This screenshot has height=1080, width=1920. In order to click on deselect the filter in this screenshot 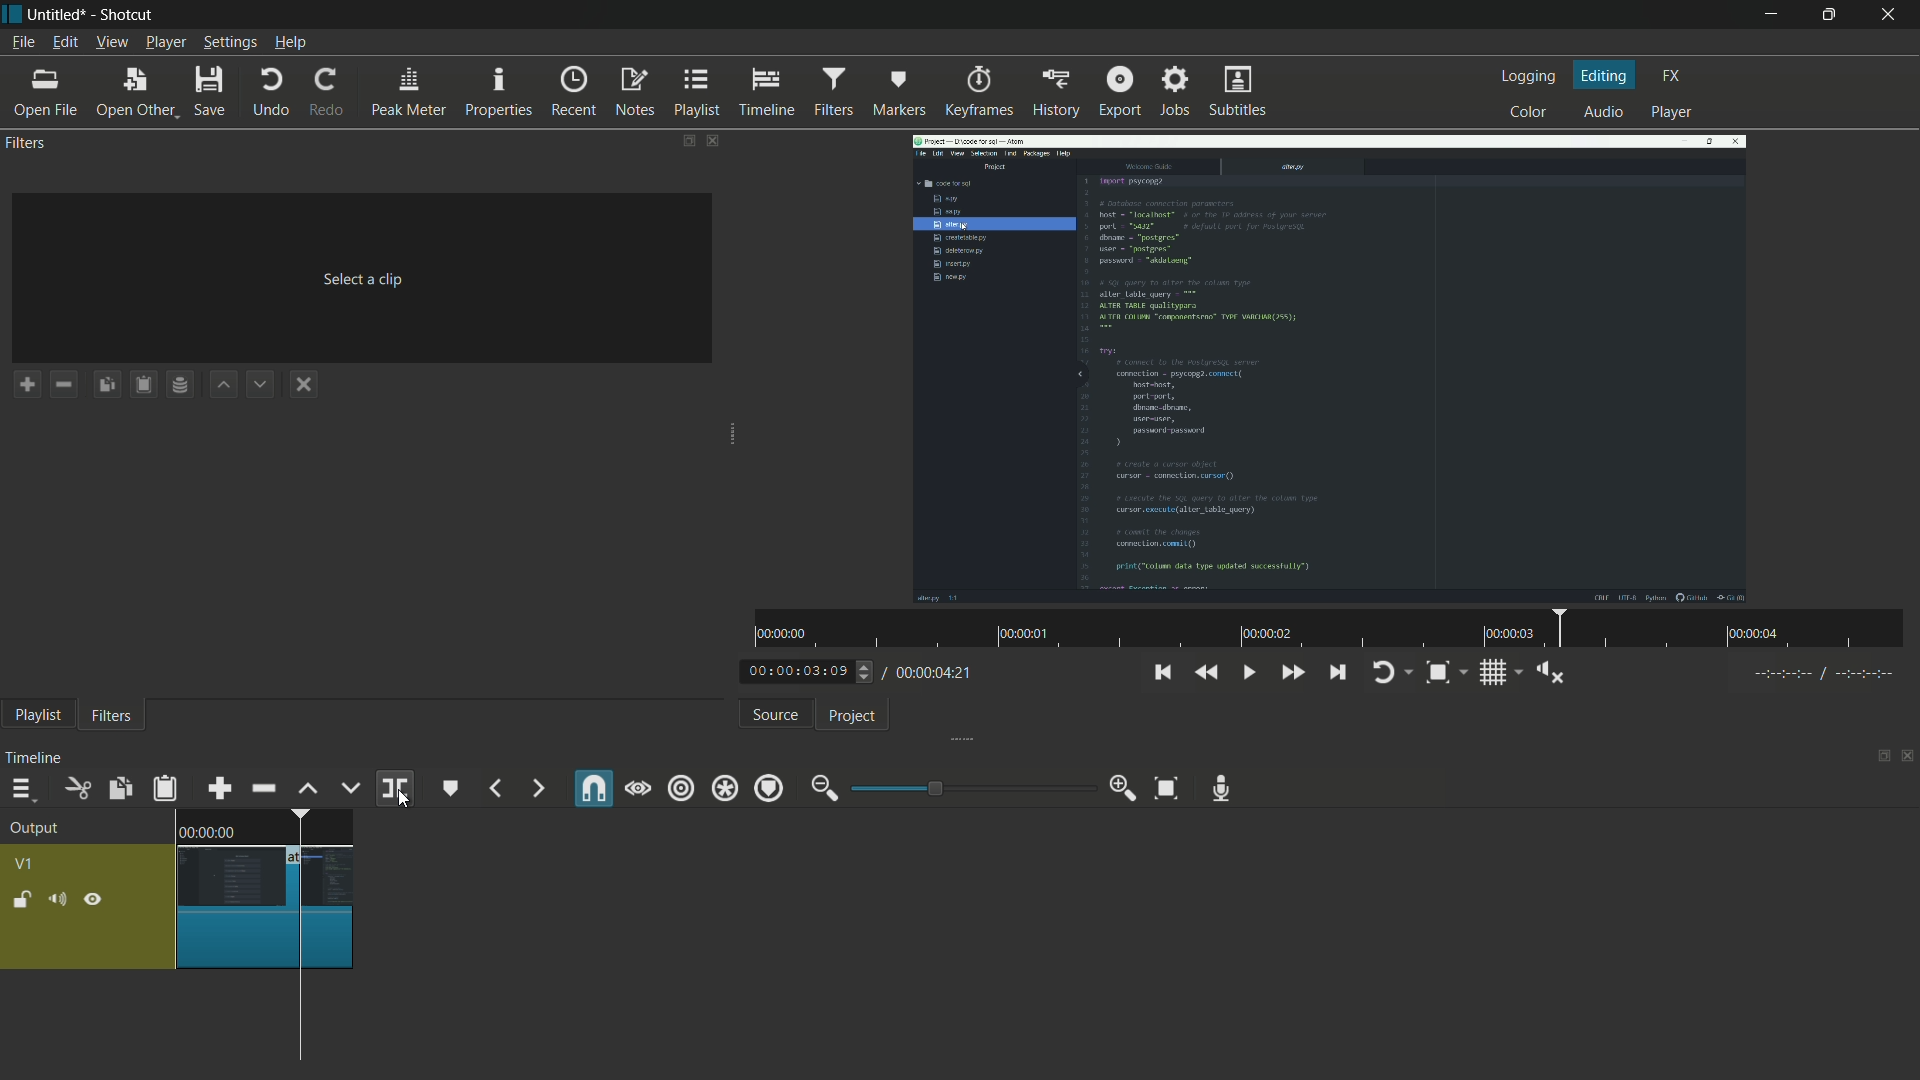, I will do `click(304, 386)`.